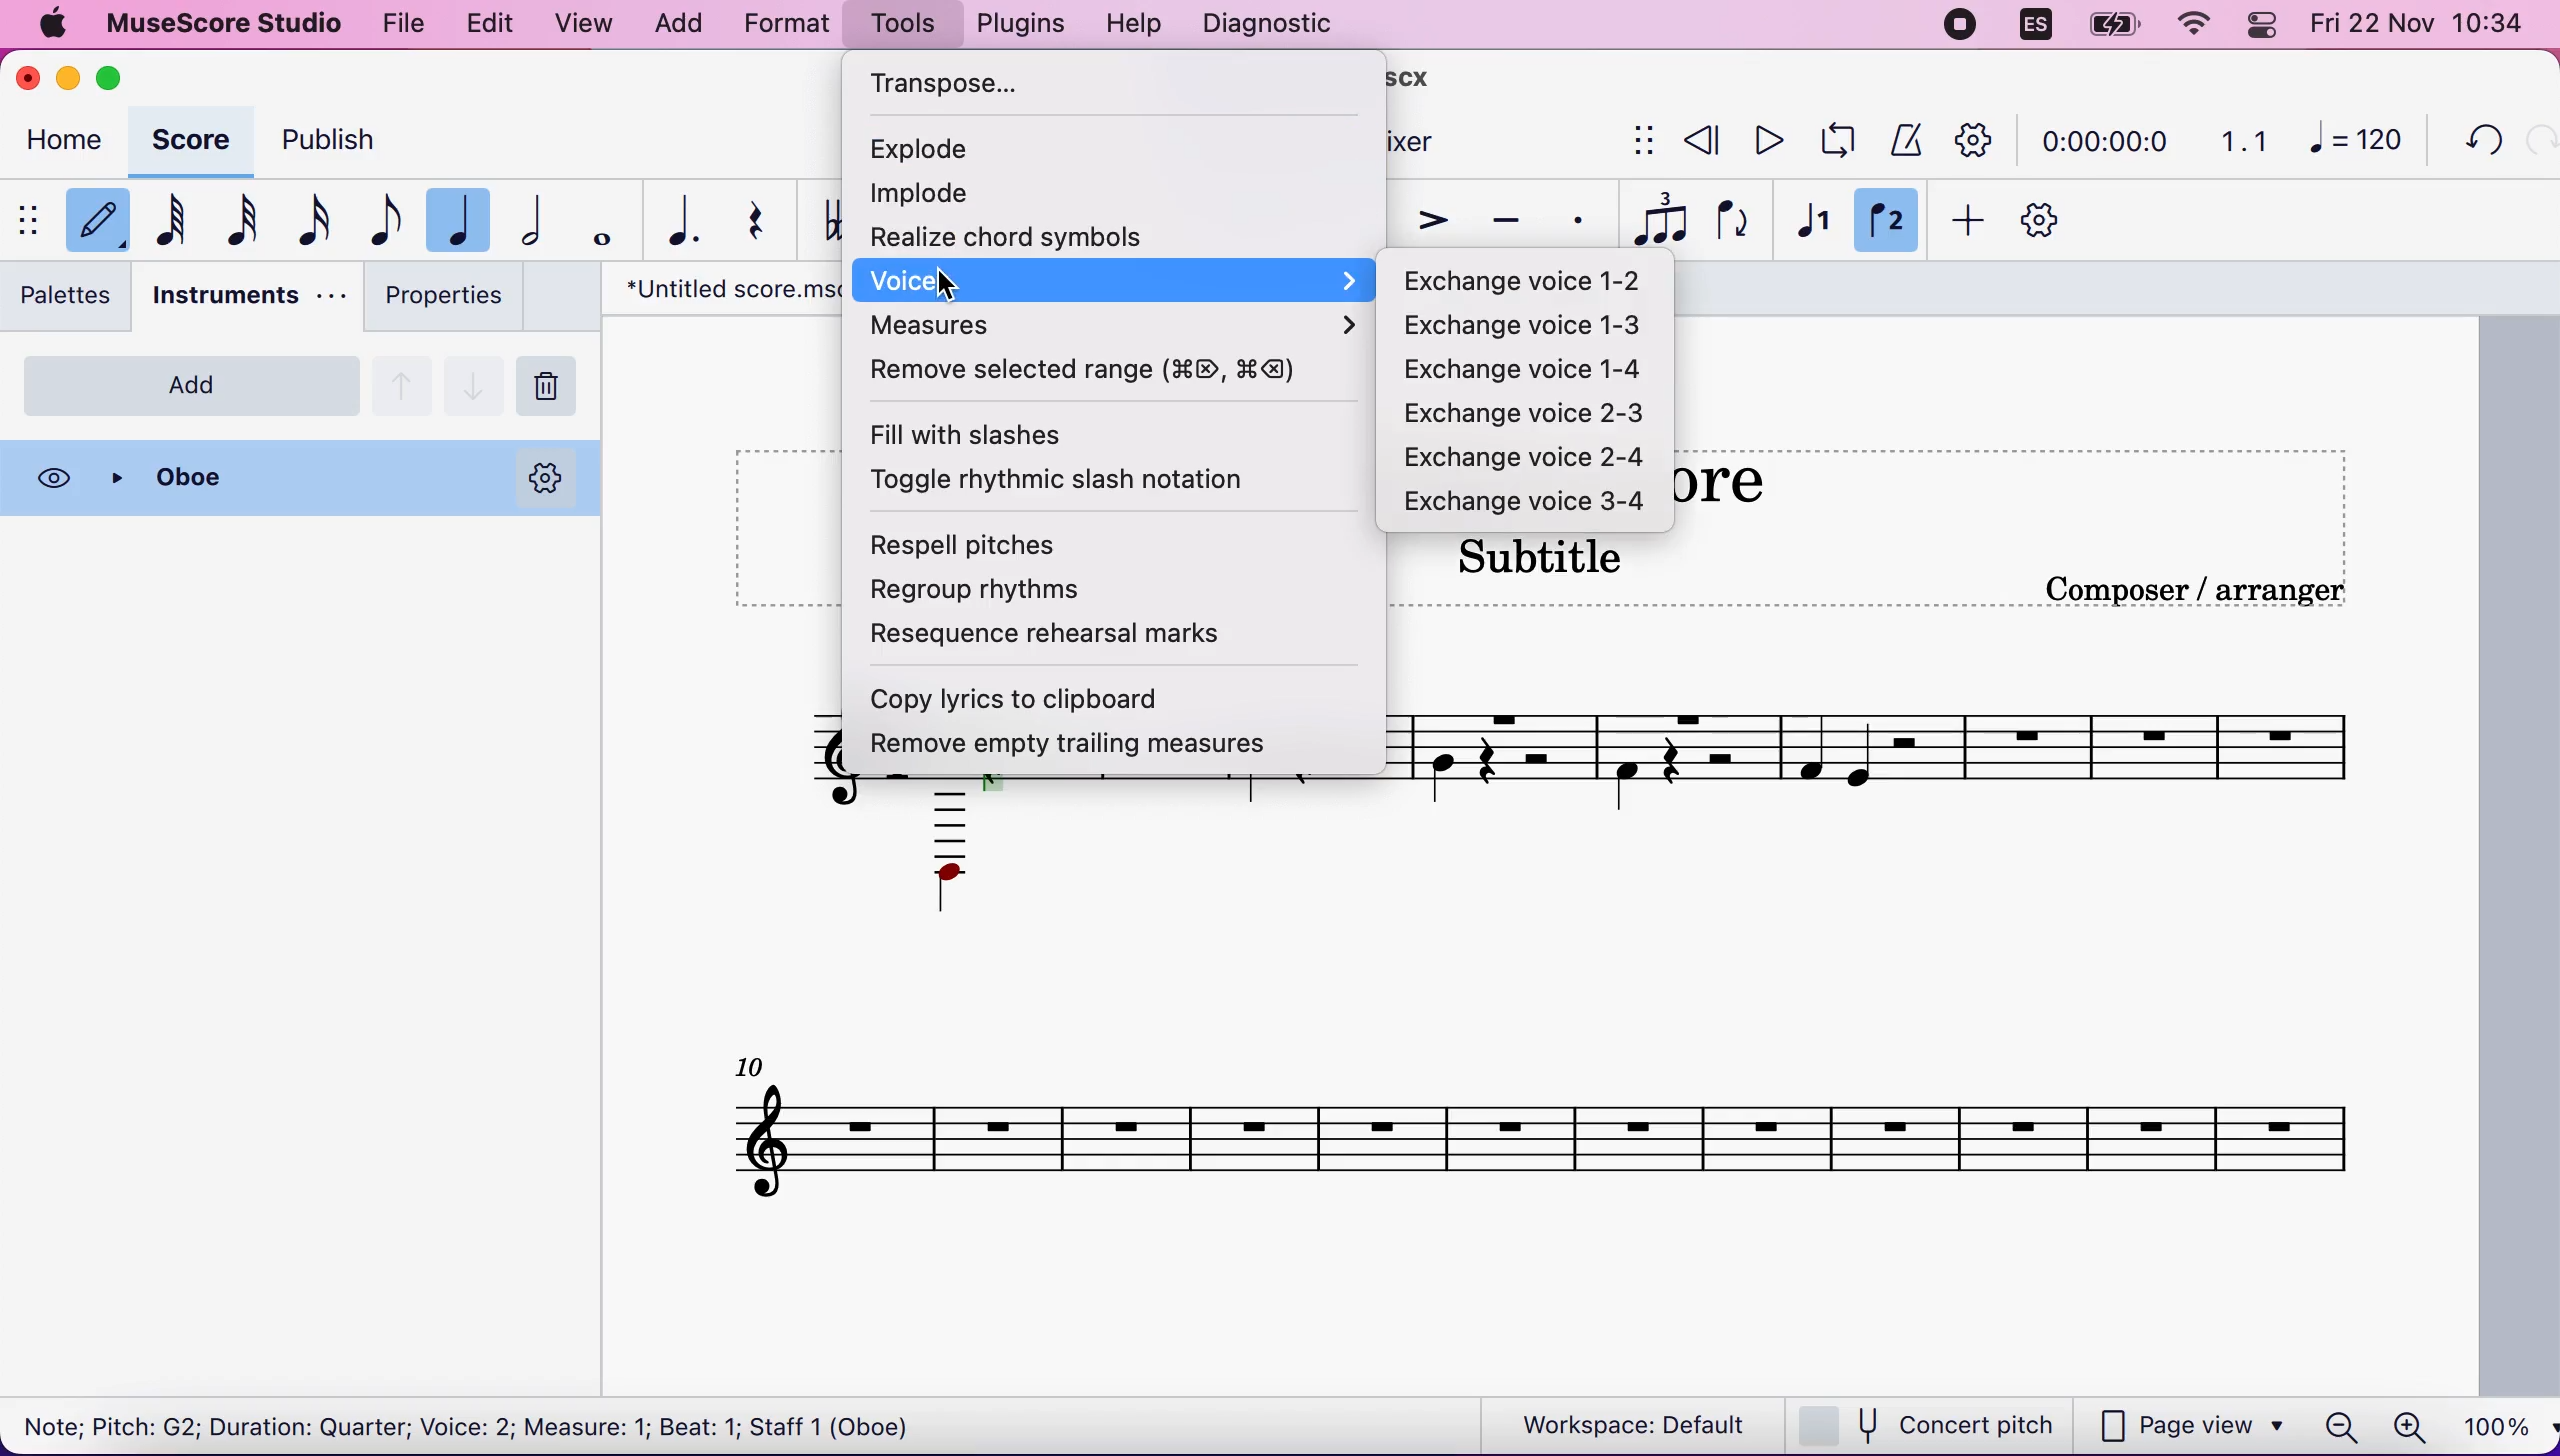 The image size is (2560, 1456). I want to click on add, so click(190, 387).